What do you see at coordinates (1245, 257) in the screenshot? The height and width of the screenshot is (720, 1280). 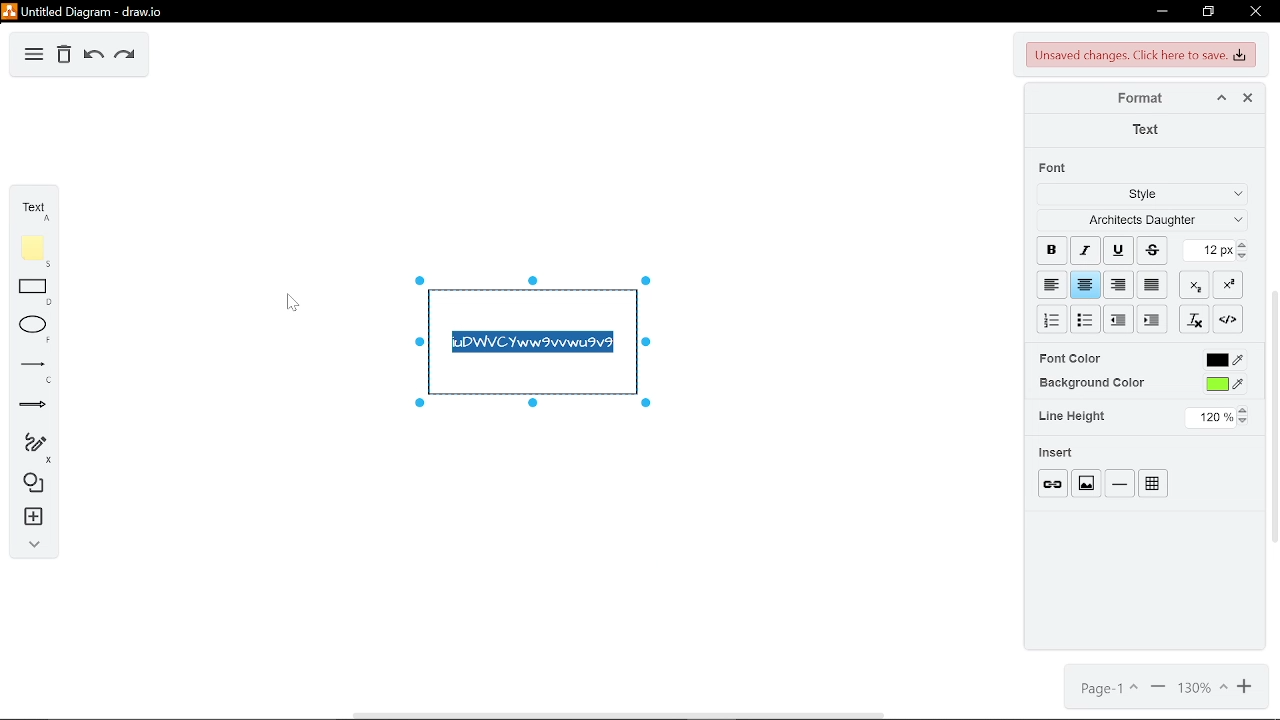 I see `decrease text size` at bounding box center [1245, 257].